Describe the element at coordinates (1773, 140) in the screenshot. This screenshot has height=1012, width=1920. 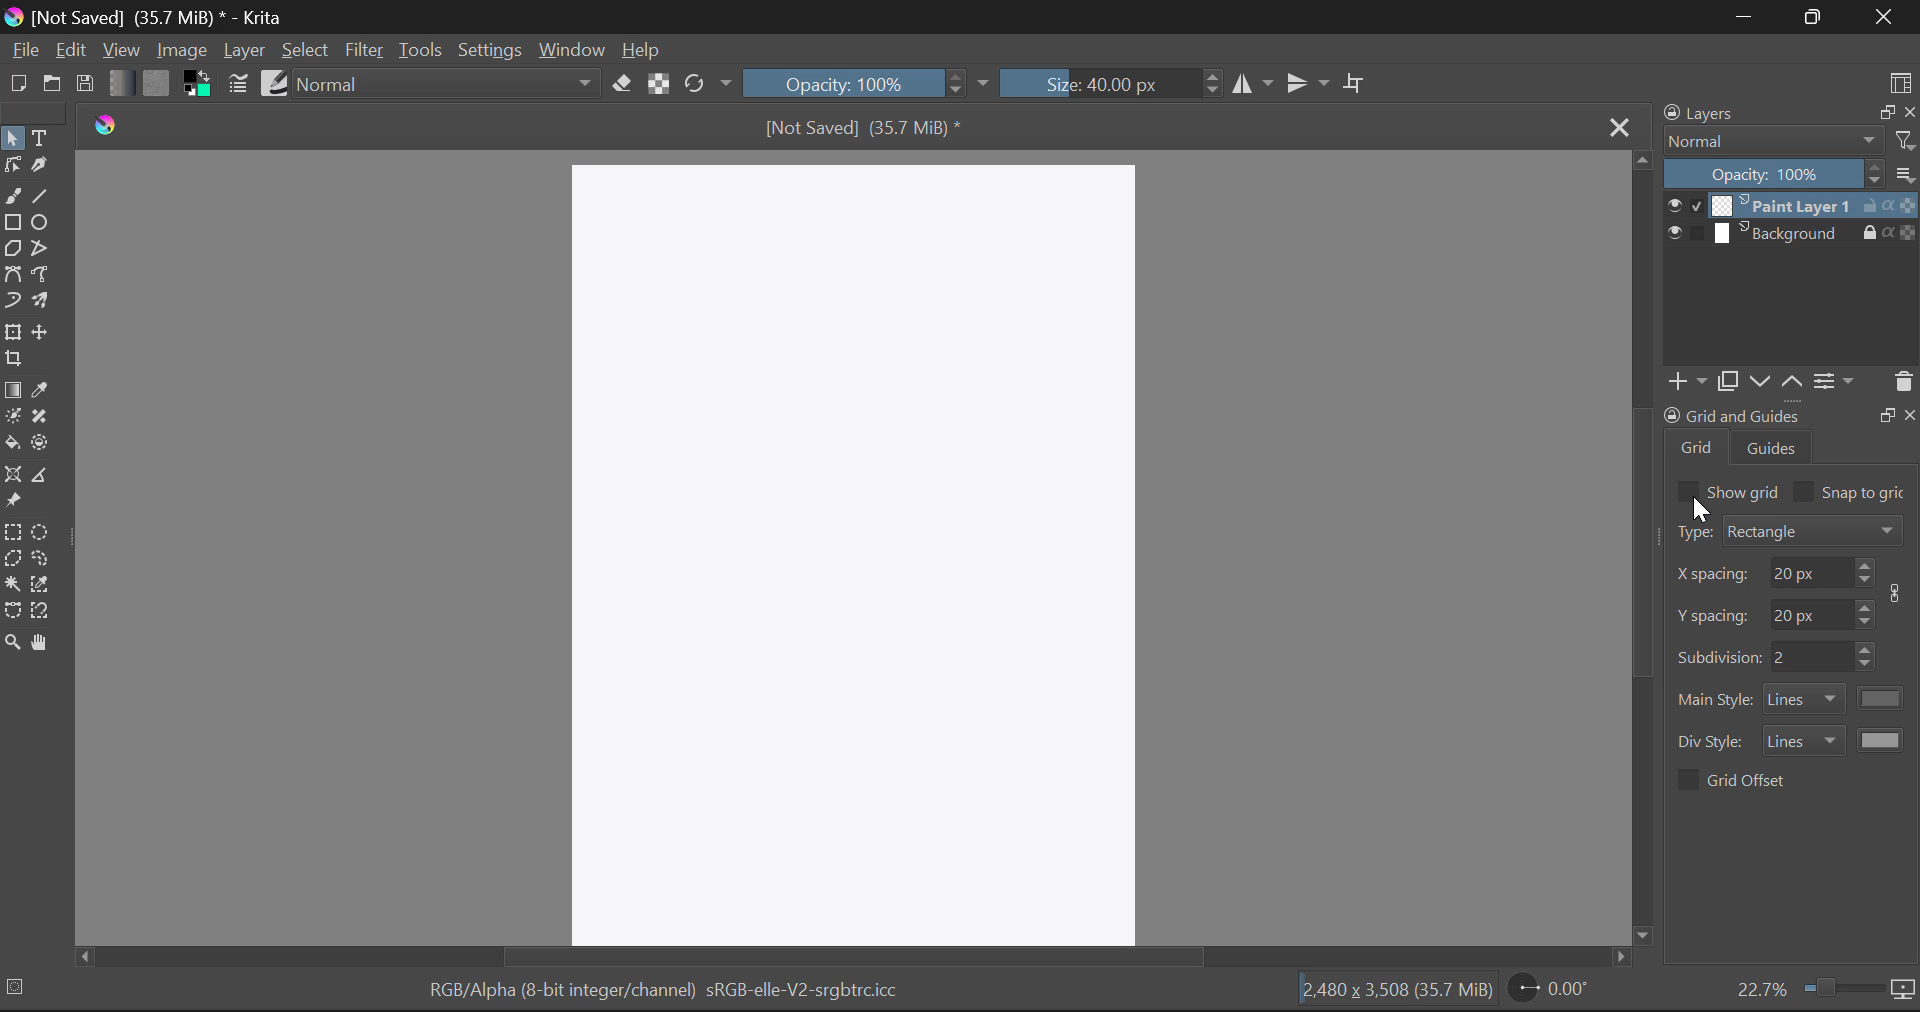
I see `normal` at that location.